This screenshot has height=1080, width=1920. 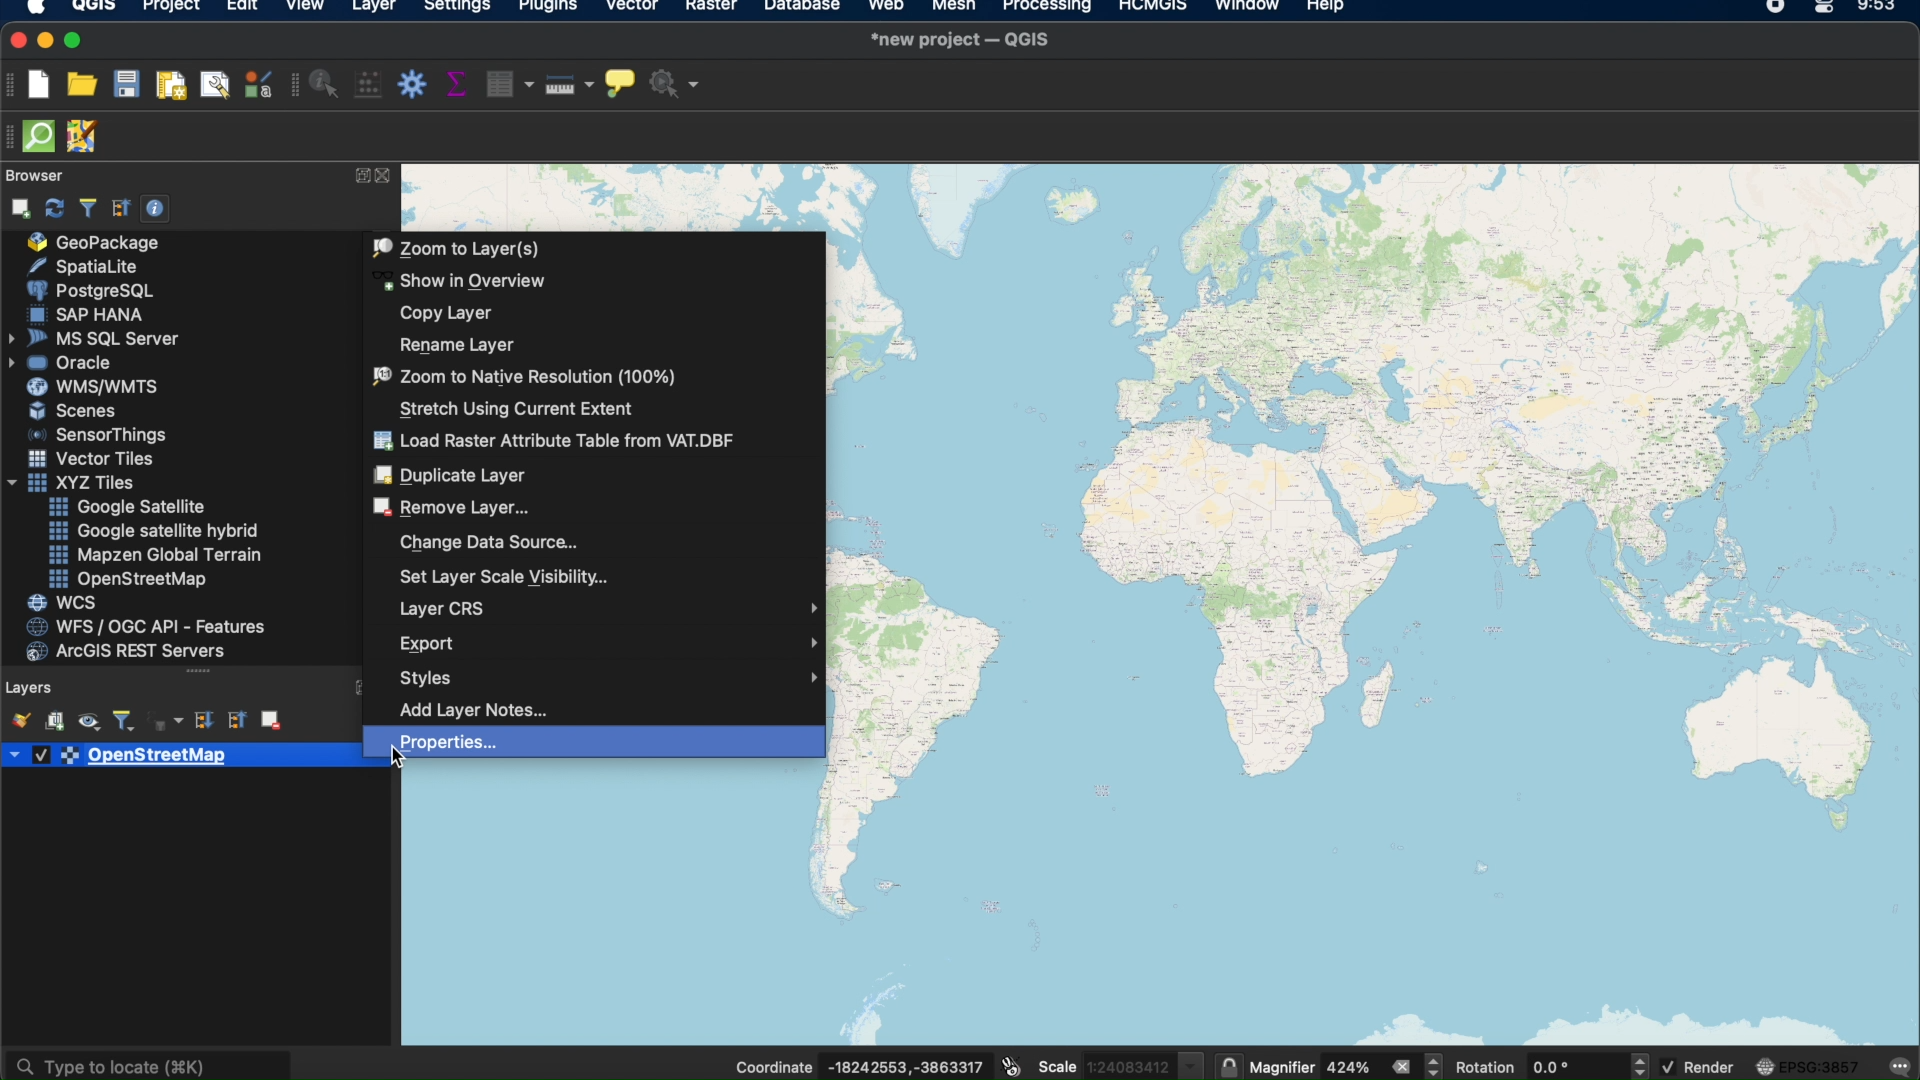 What do you see at coordinates (134, 506) in the screenshot?
I see `google satellite` at bounding box center [134, 506].